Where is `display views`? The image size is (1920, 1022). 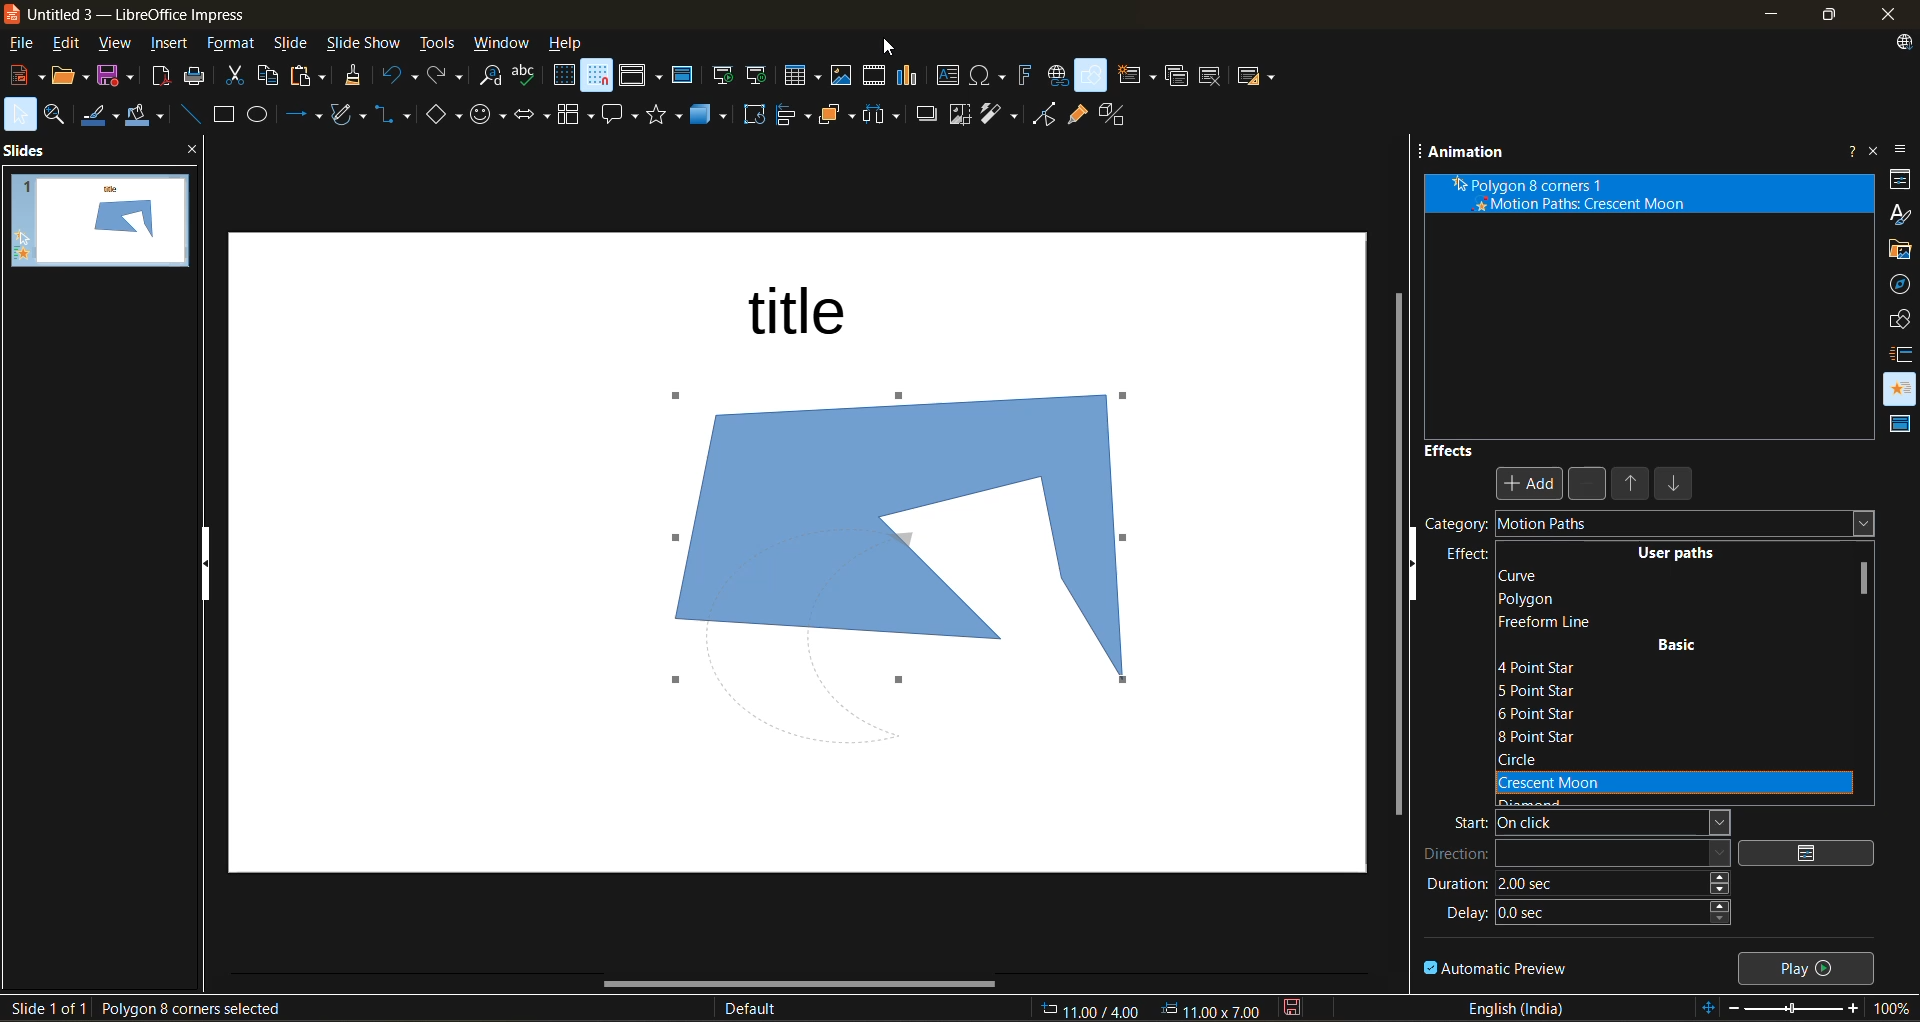 display views is located at coordinates (639, 78).